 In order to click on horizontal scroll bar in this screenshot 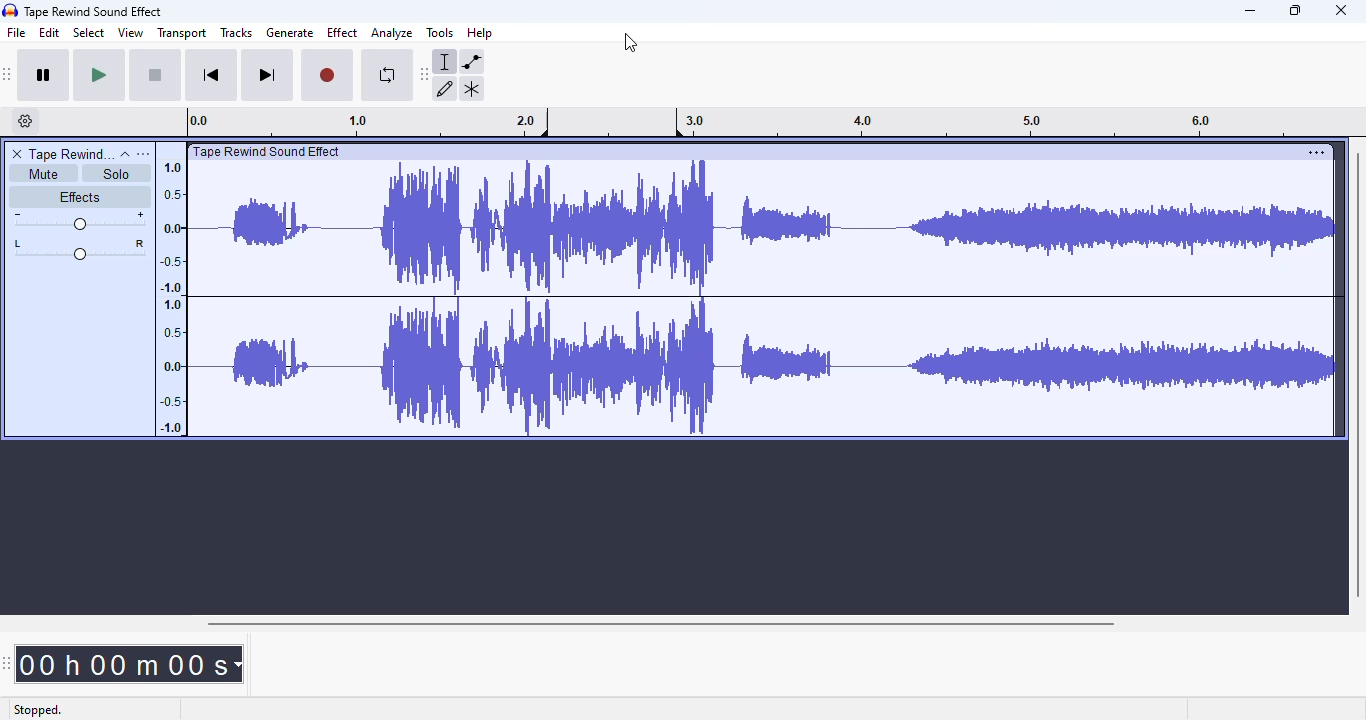, I will do `click(657, 623)`.